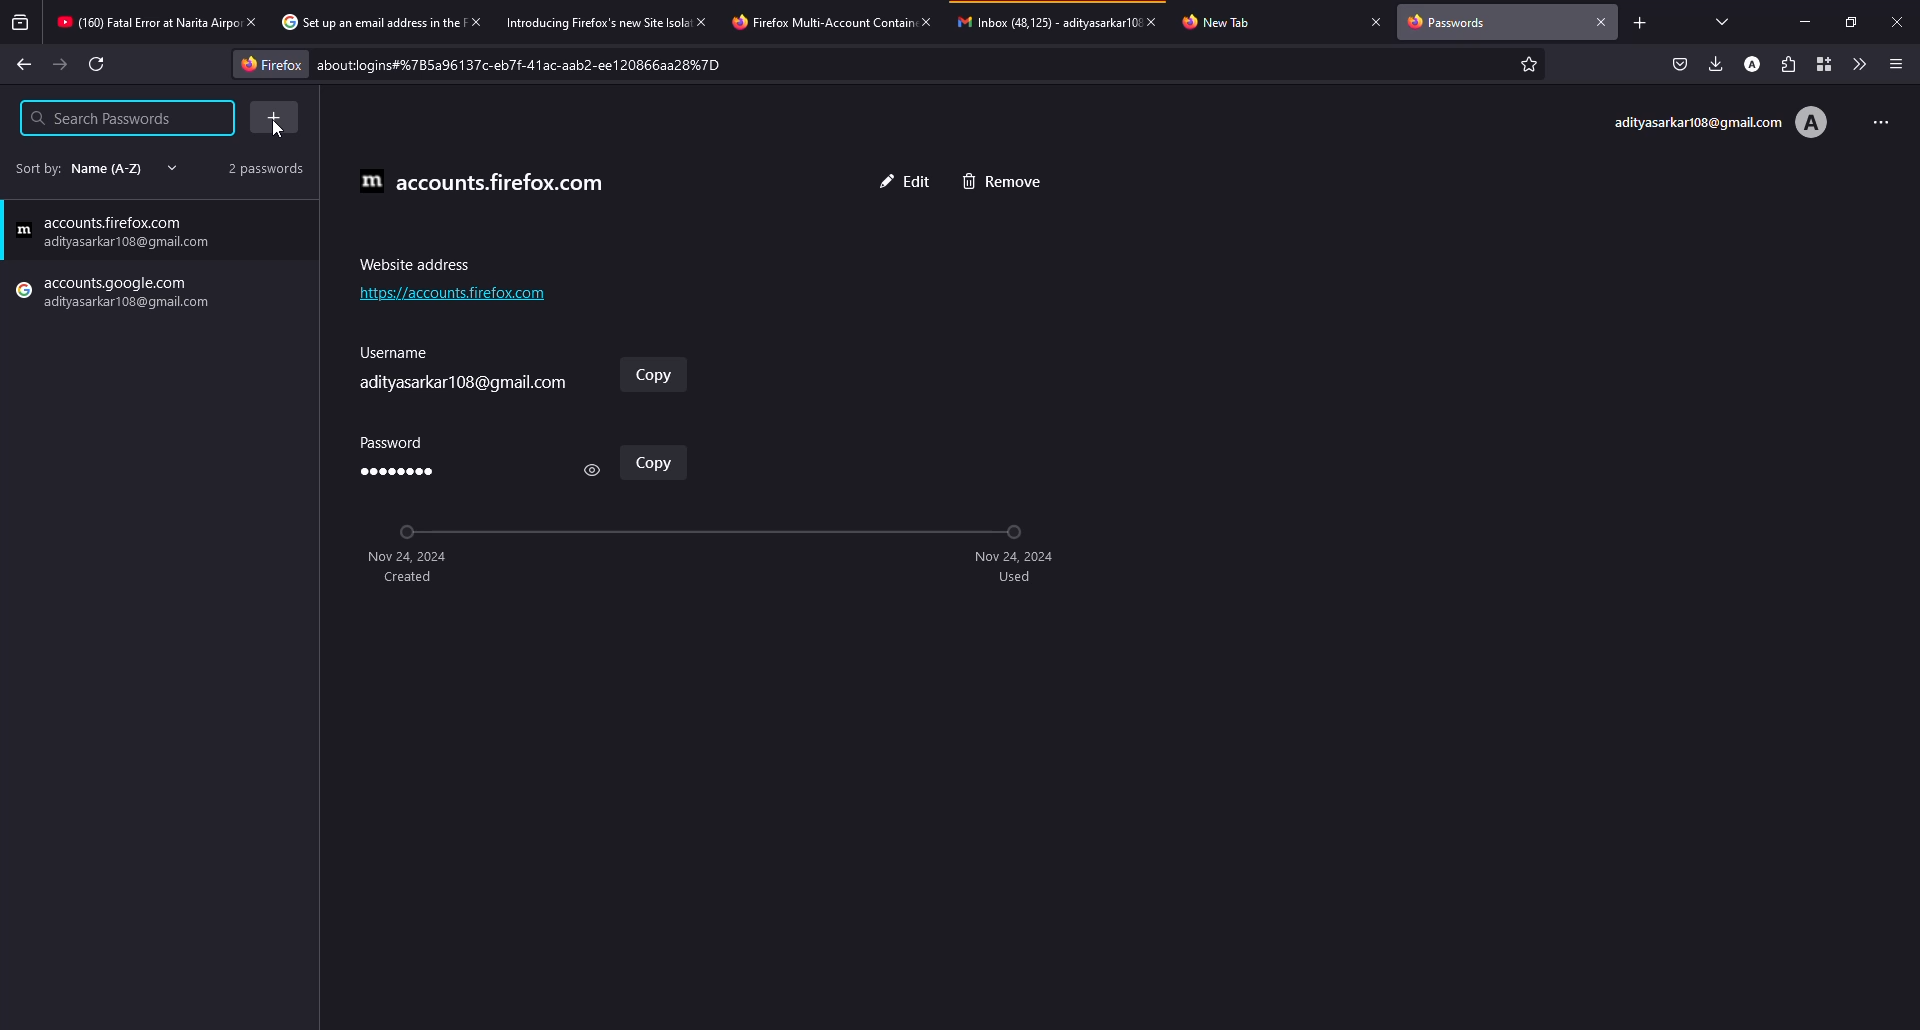 The width and height of the screenshot is (1920, 1030). What do you see at coordinates (818, 22) in the screenshot?
I see `tab` at bounding box center [818, 22].